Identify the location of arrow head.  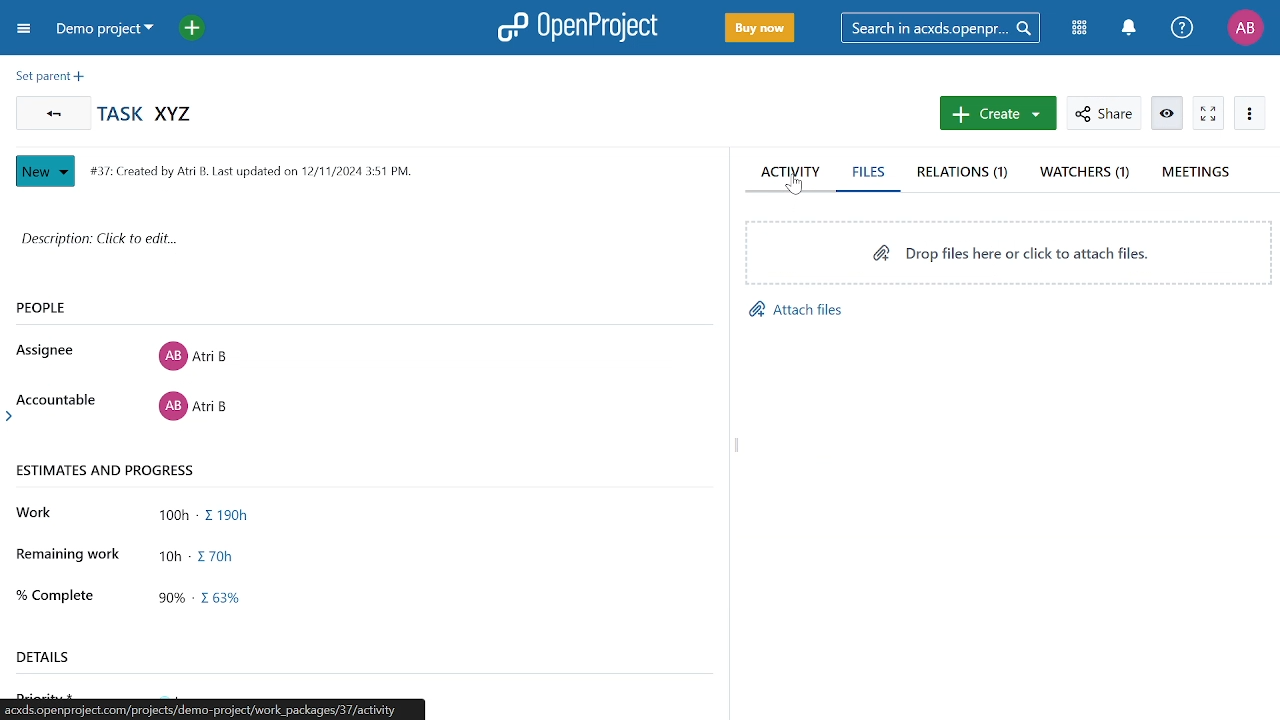
(11, 414).